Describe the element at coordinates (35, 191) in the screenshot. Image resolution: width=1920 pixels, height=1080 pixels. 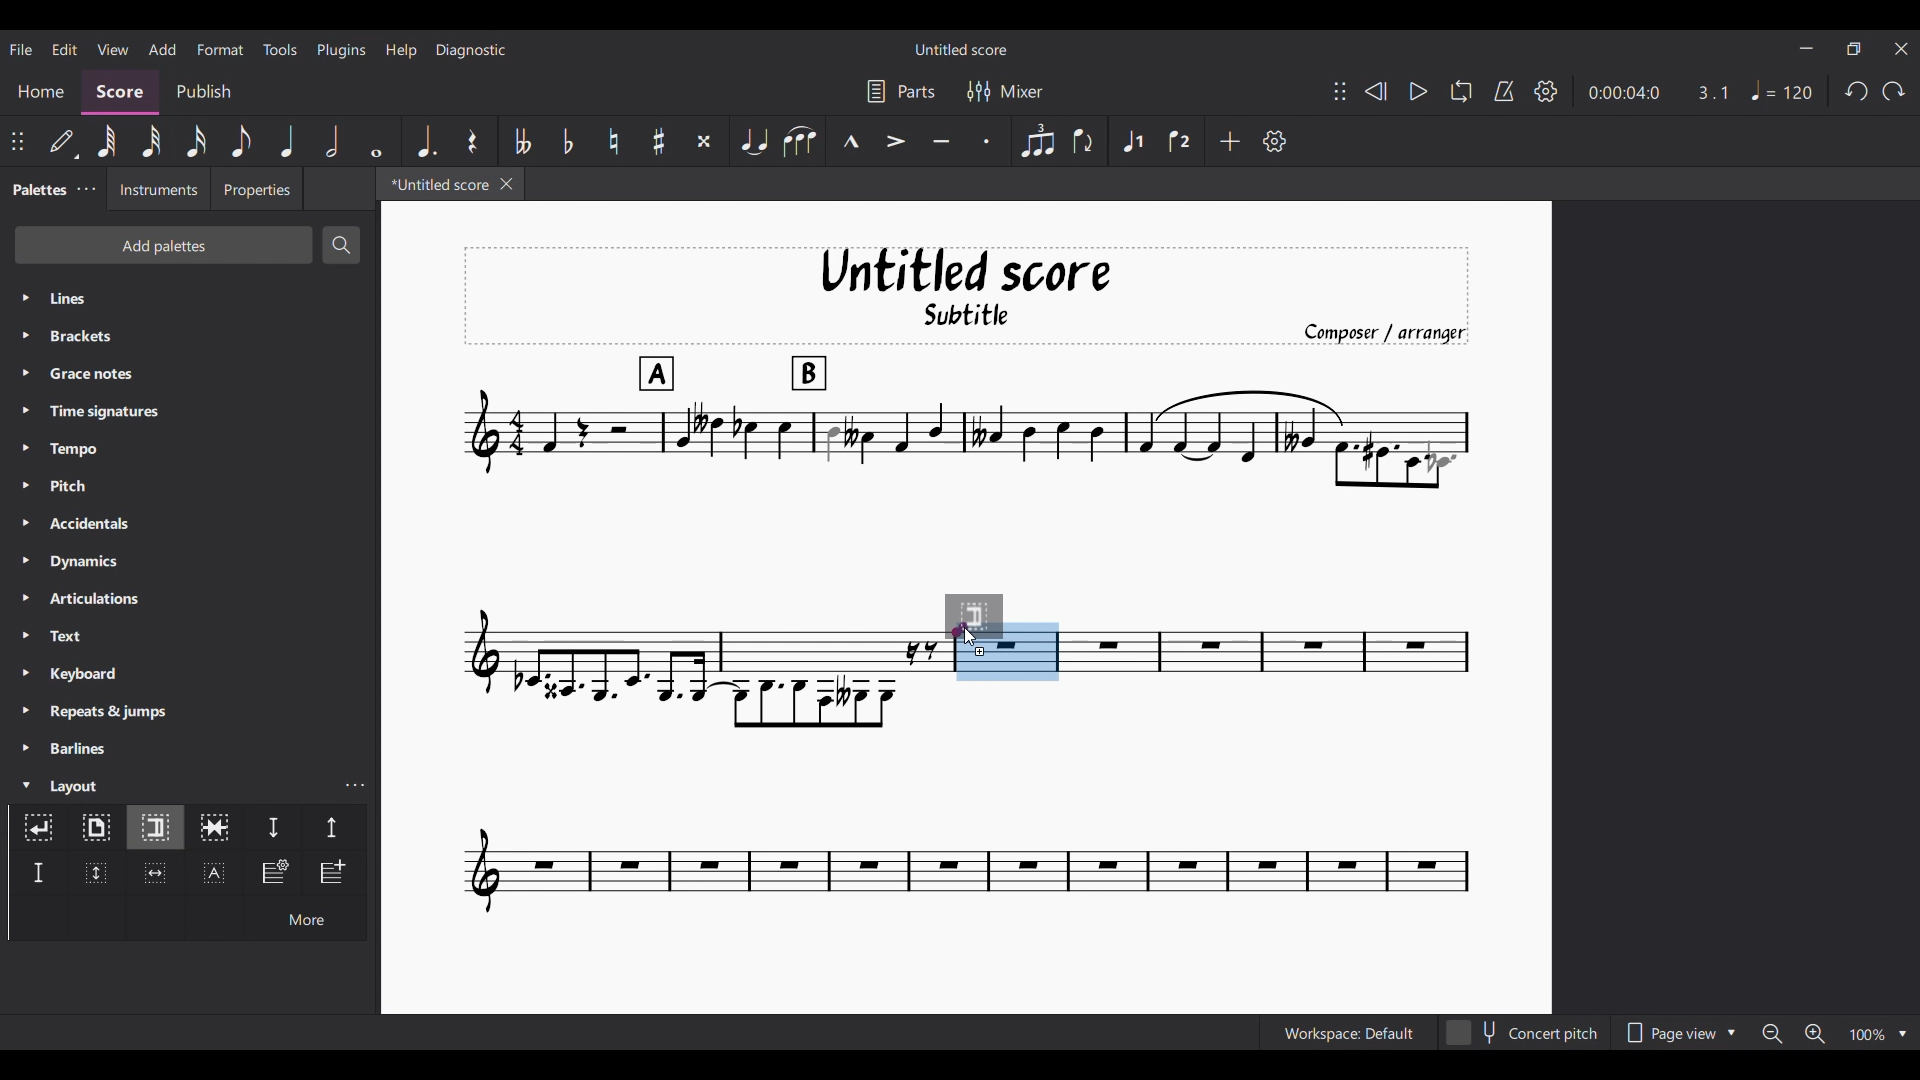
I see `Palettes` at that location.